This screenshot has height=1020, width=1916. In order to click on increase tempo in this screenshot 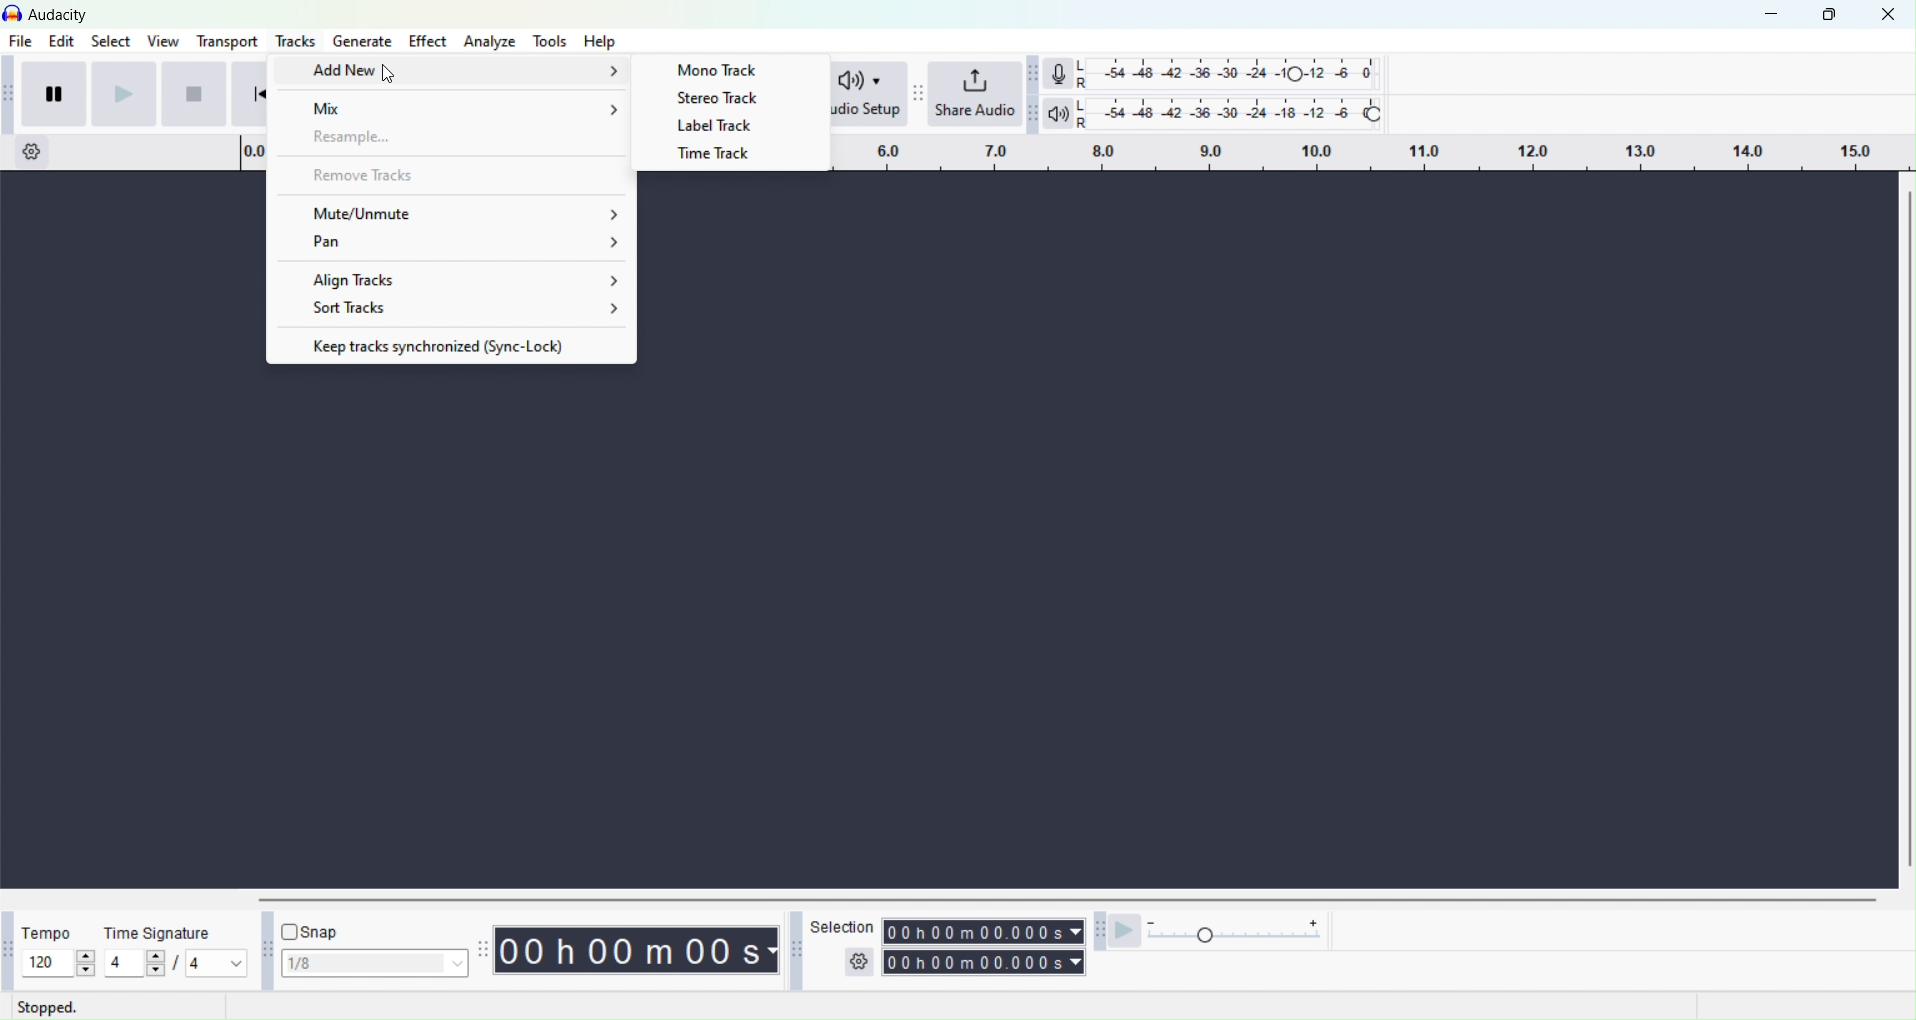, I will do `click(86, 956)`.